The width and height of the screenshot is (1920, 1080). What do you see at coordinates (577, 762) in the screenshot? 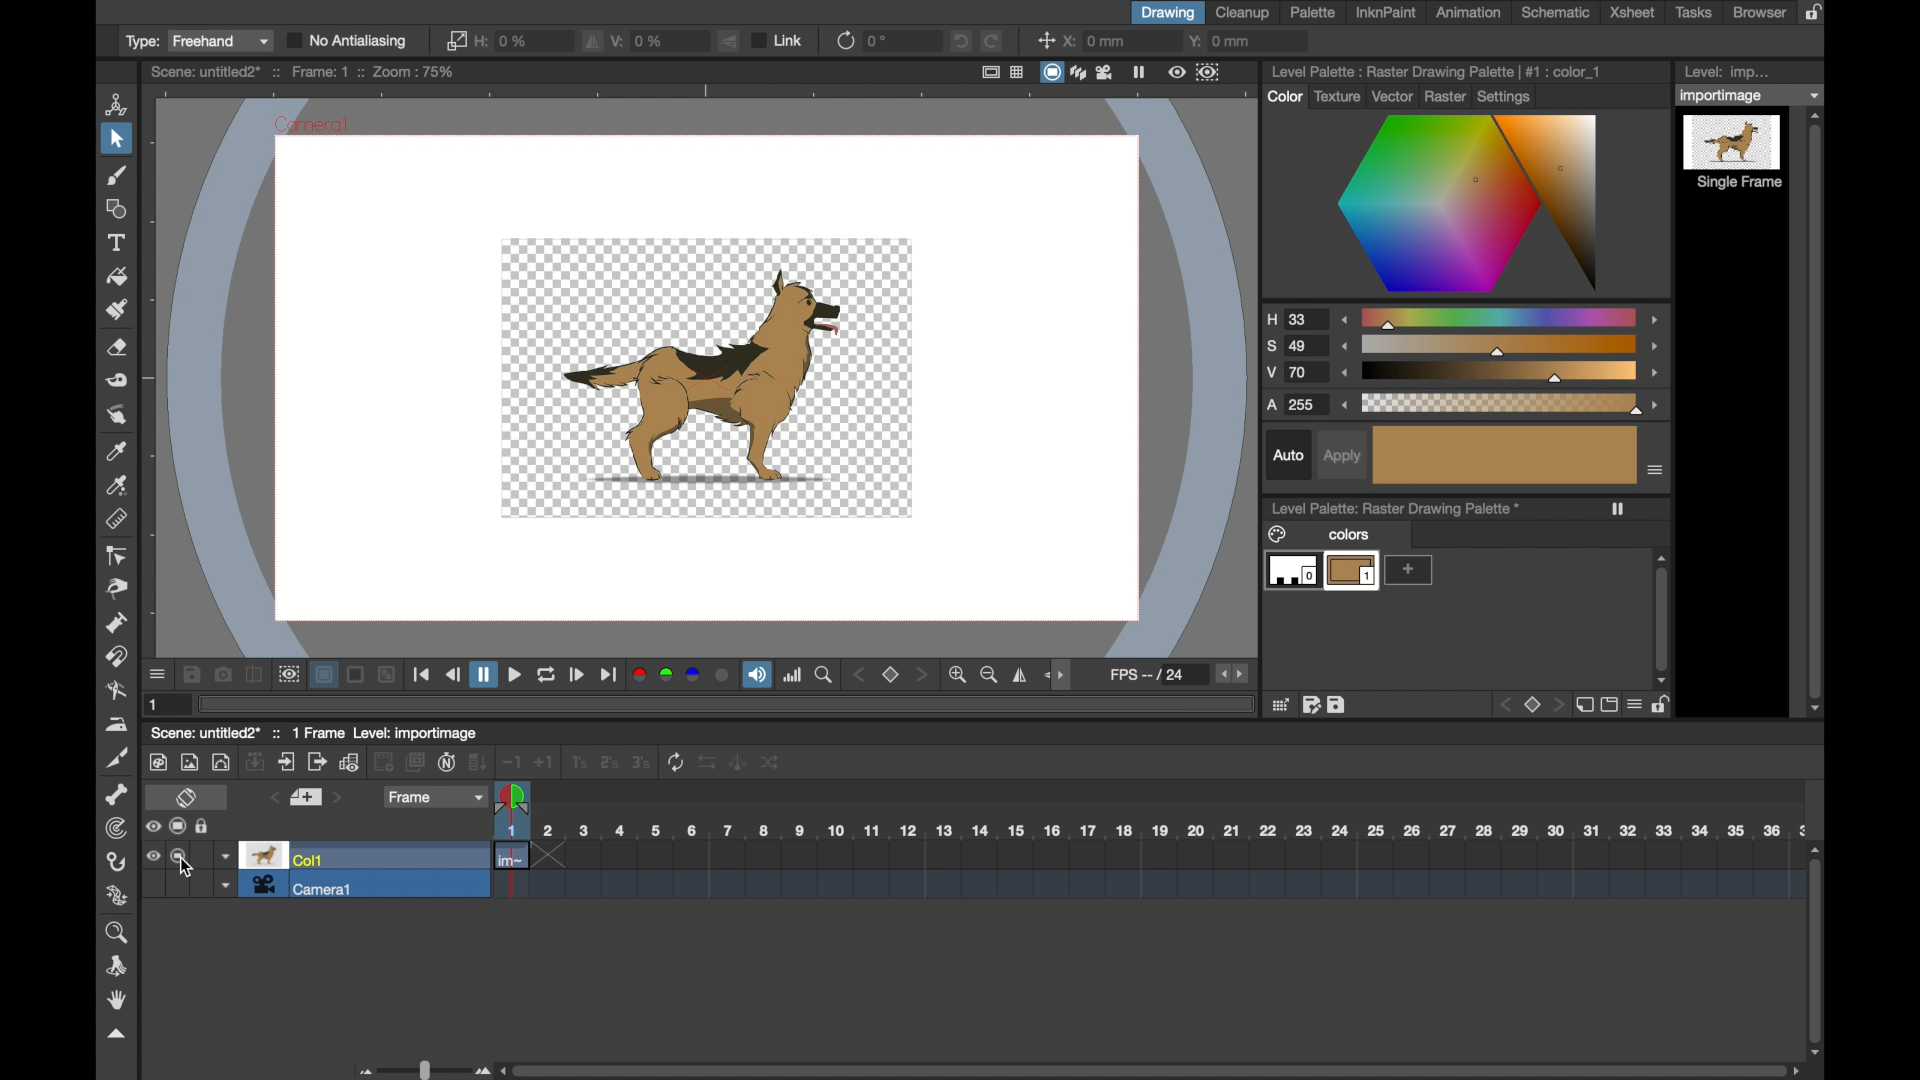
I see `1` at bounding box center [577, 762].